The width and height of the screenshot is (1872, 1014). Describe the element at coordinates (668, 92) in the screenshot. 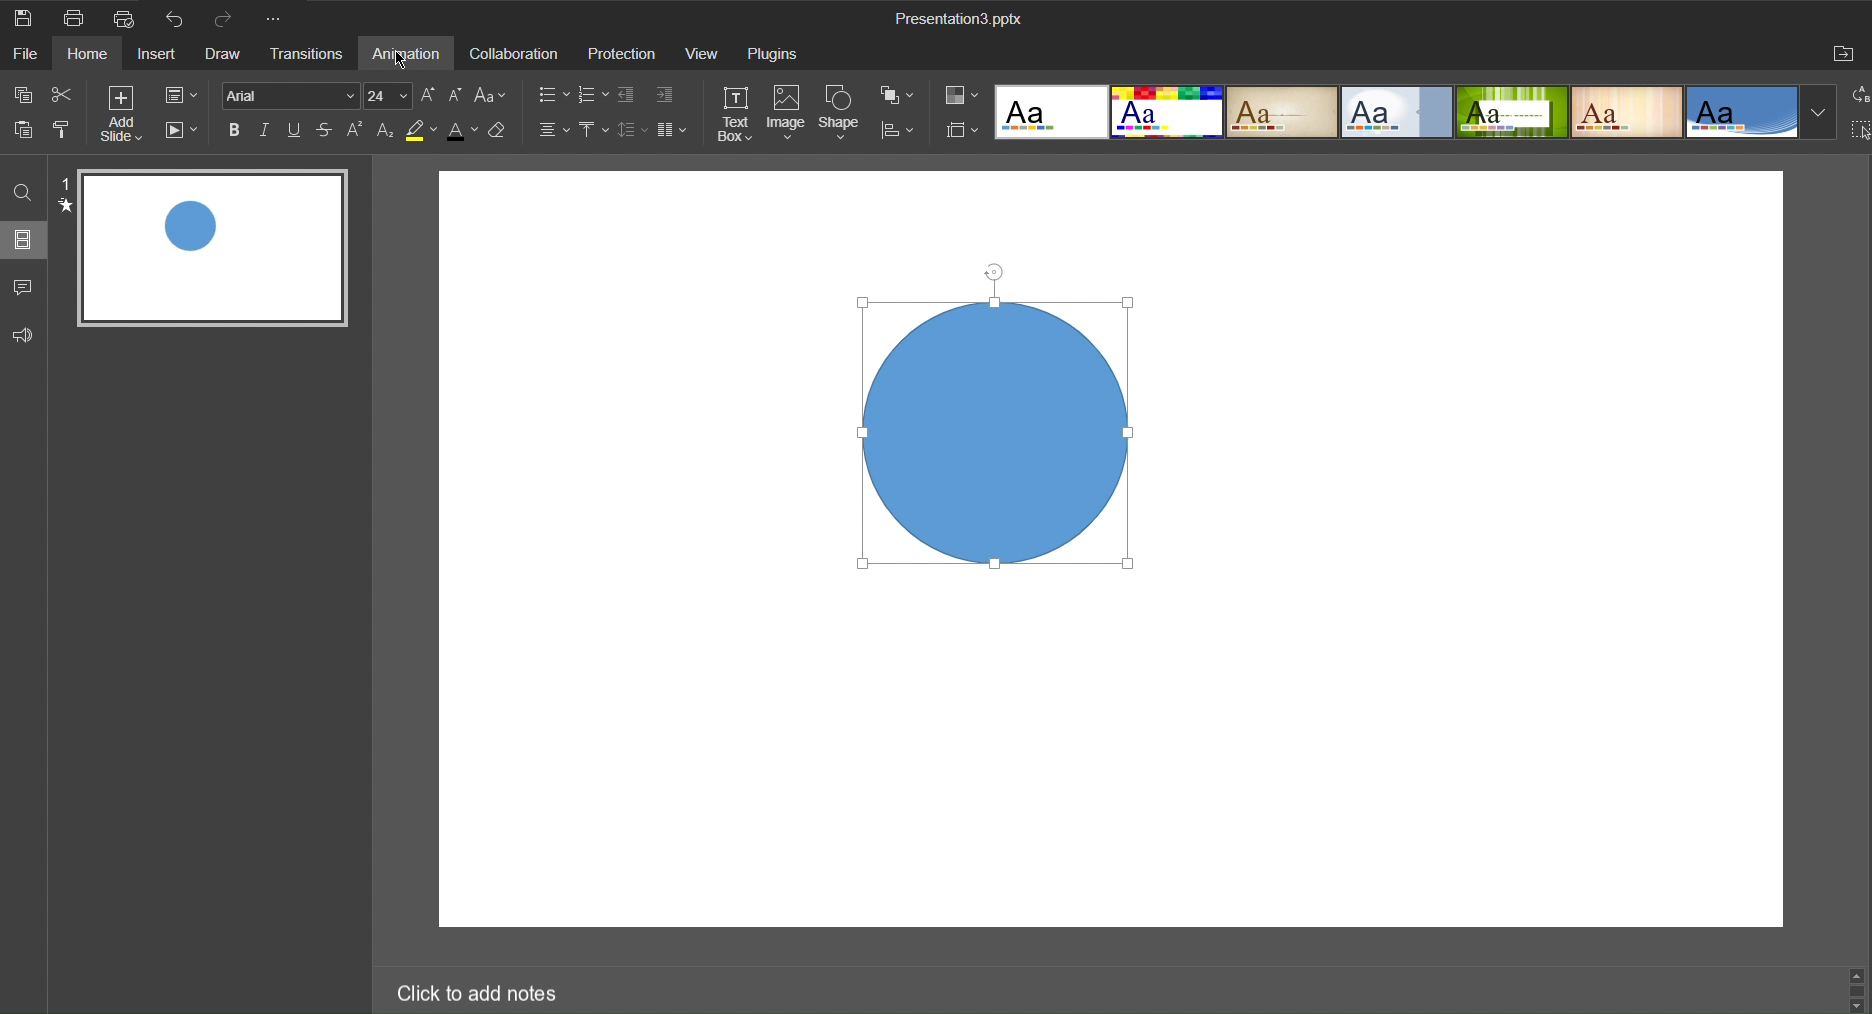

I see `Indent Settings` at that location.